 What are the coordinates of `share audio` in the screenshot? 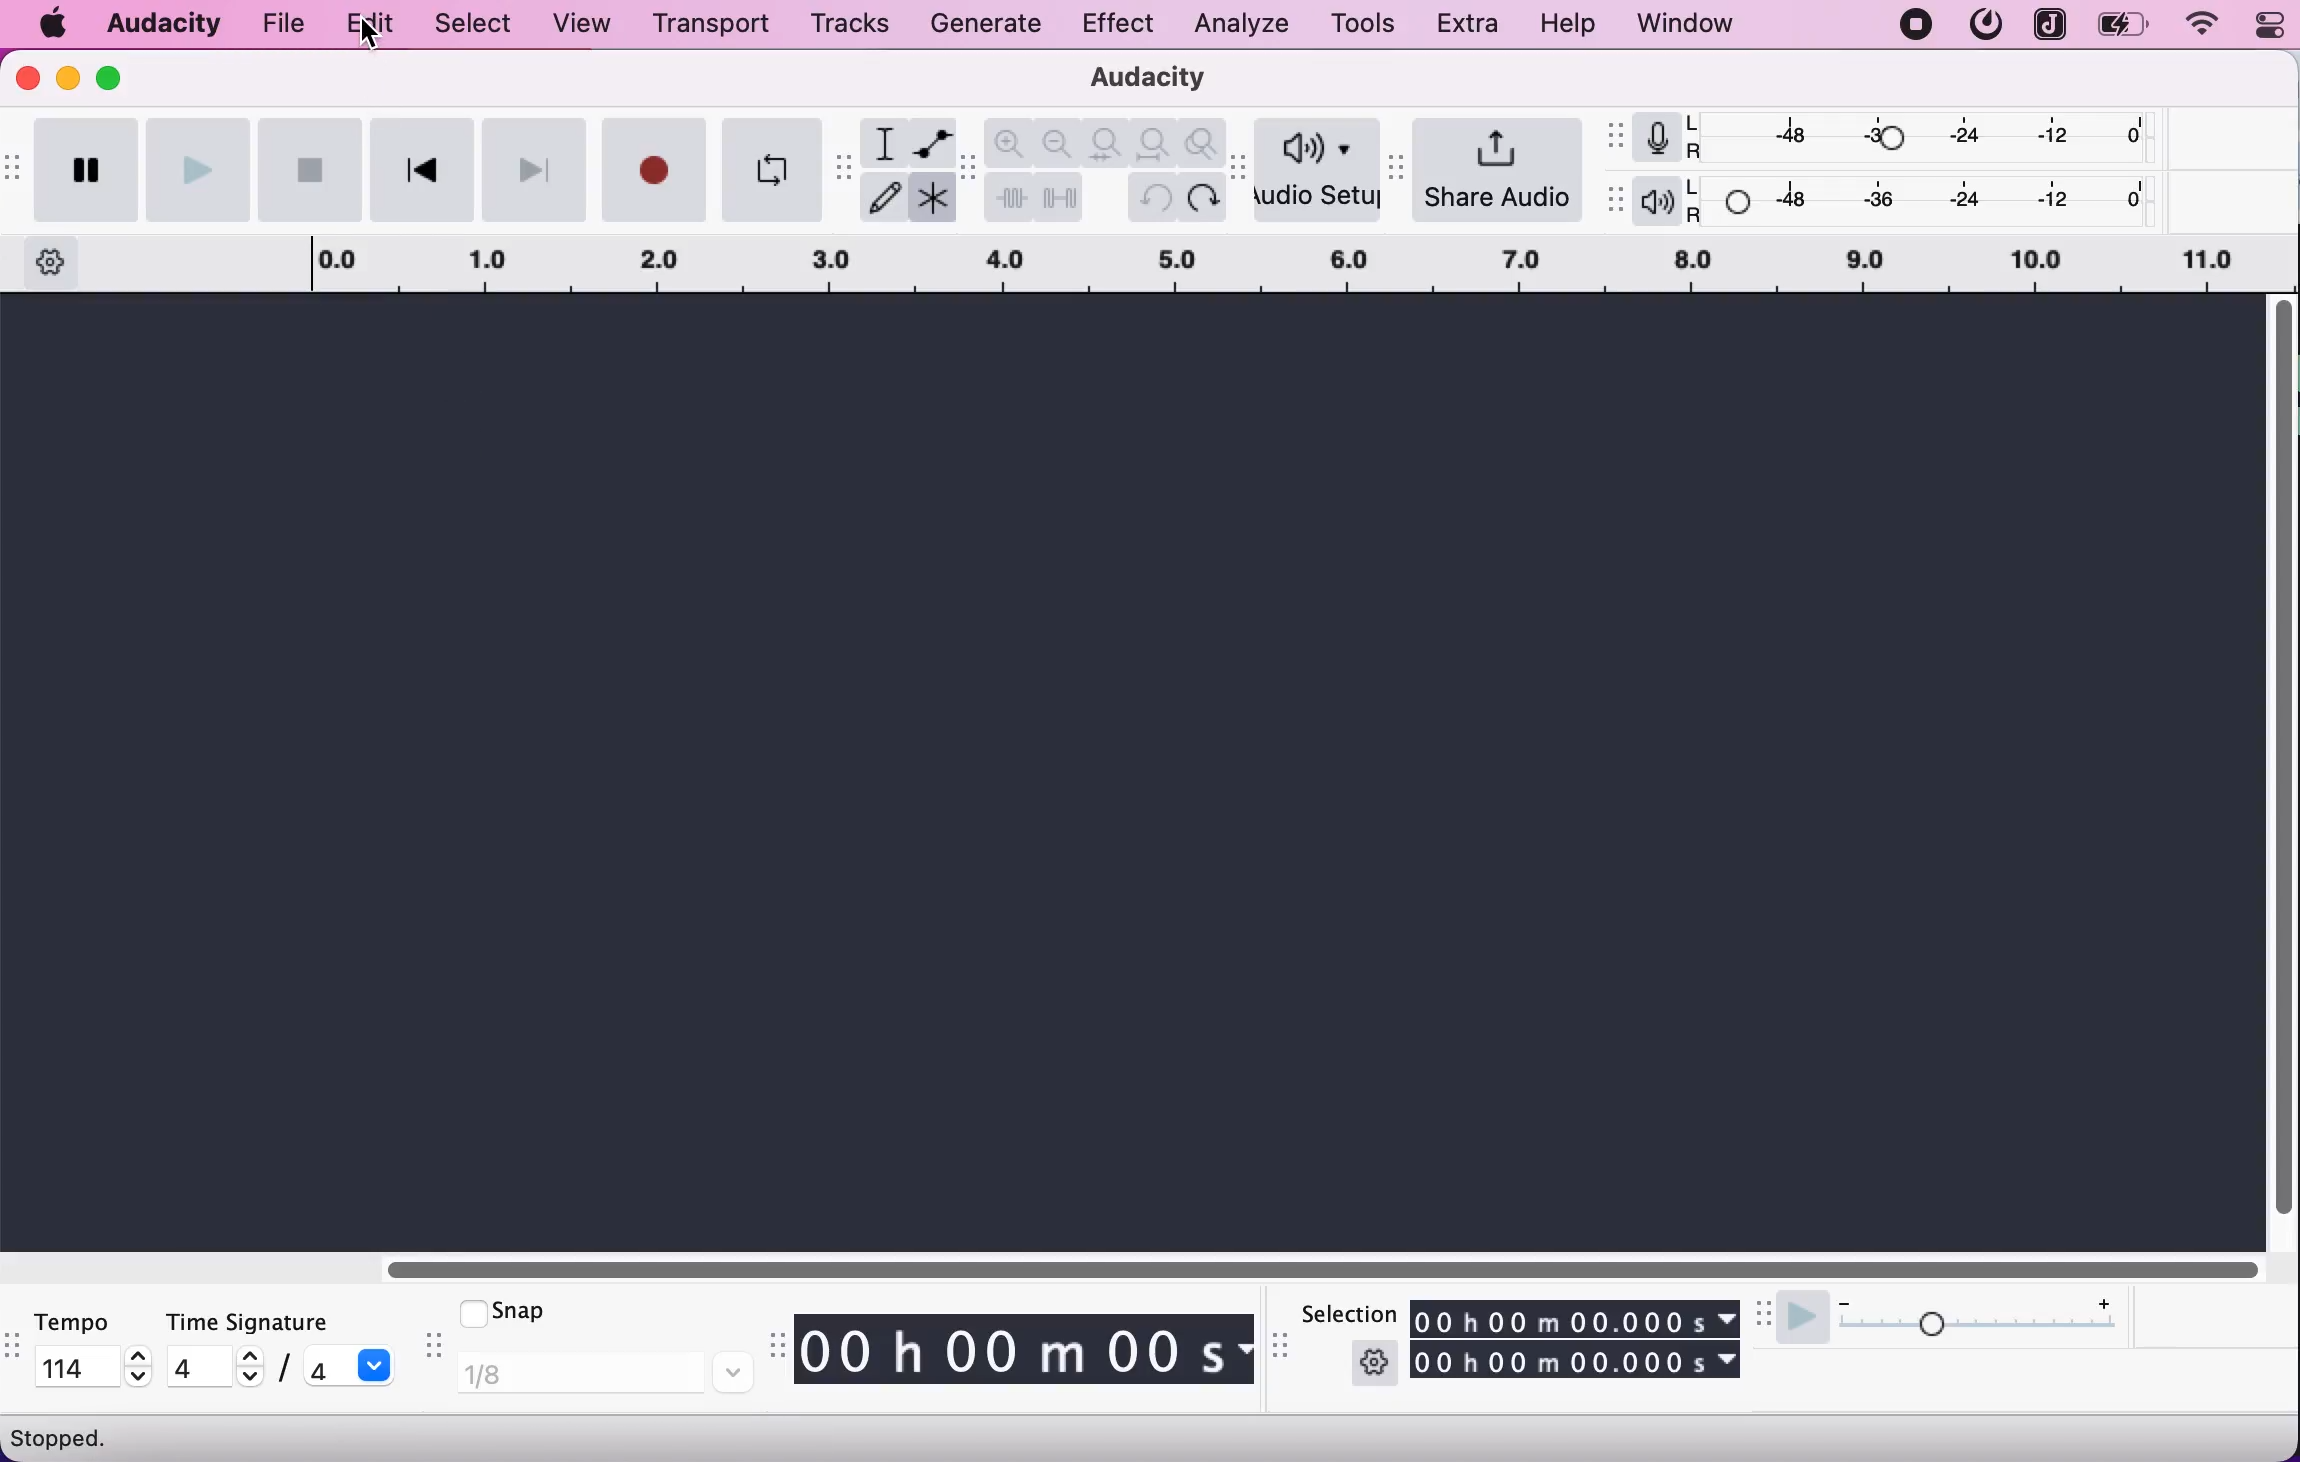 It's located at (1501, 168).